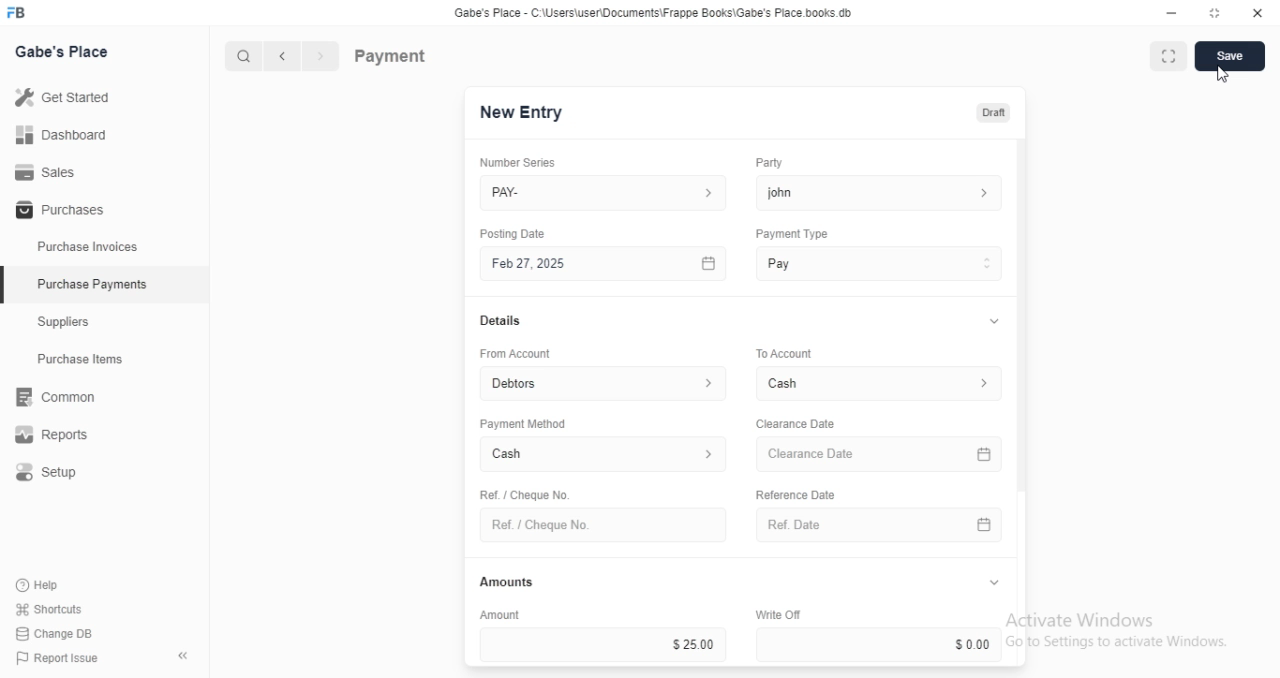 This screenshot has width=1280, height=678. Describe the element at coordinates (993, 583) in the screenshot. I see `expand/collapse` at that location.